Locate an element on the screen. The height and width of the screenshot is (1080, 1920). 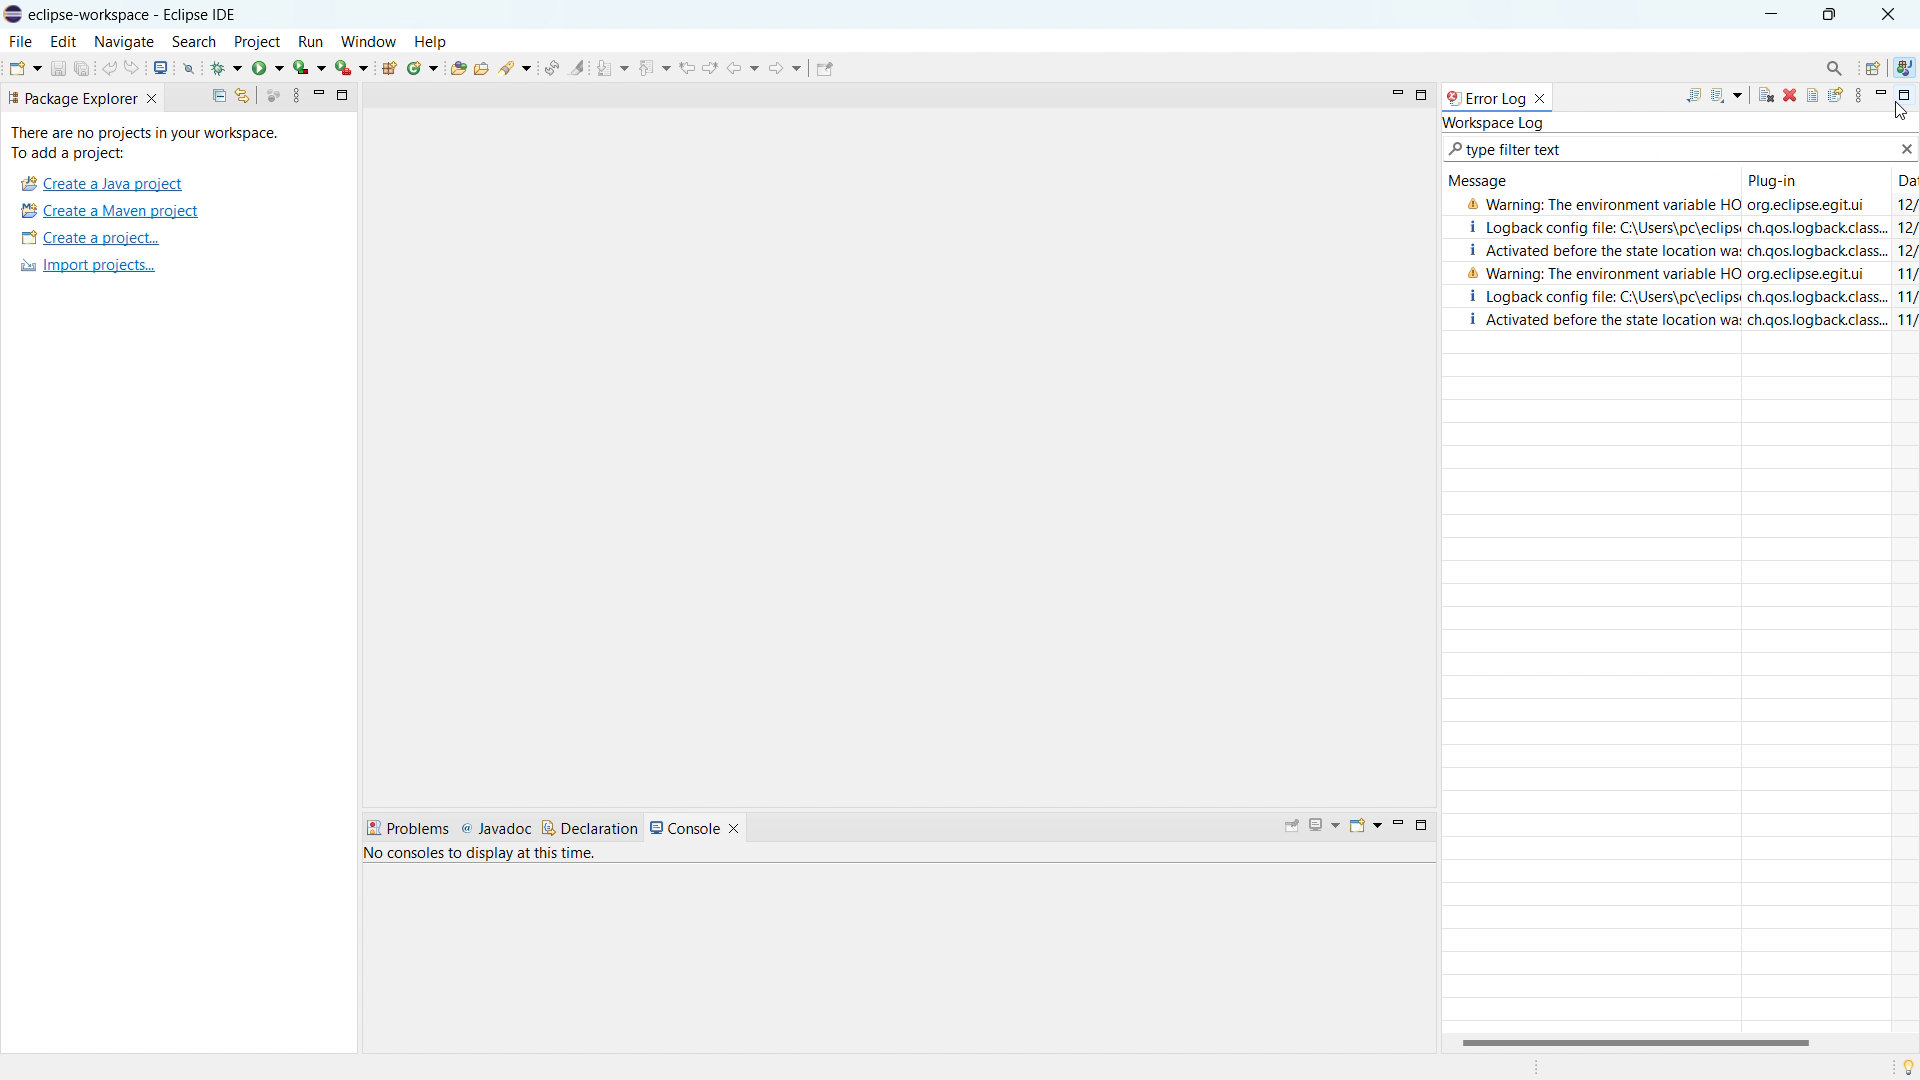
new is located at coordinates (23, 67).